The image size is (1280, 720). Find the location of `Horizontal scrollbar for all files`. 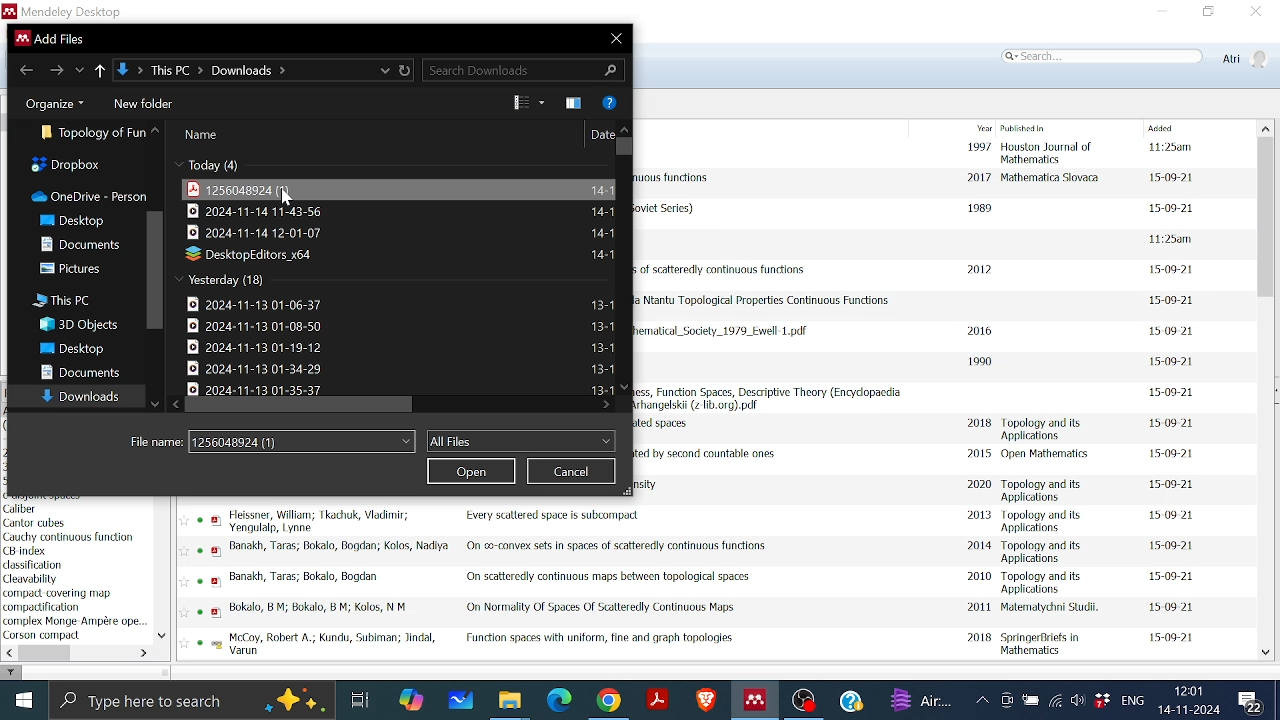

Horizontal scrollbar for all files is located at coordinates (302, 405).